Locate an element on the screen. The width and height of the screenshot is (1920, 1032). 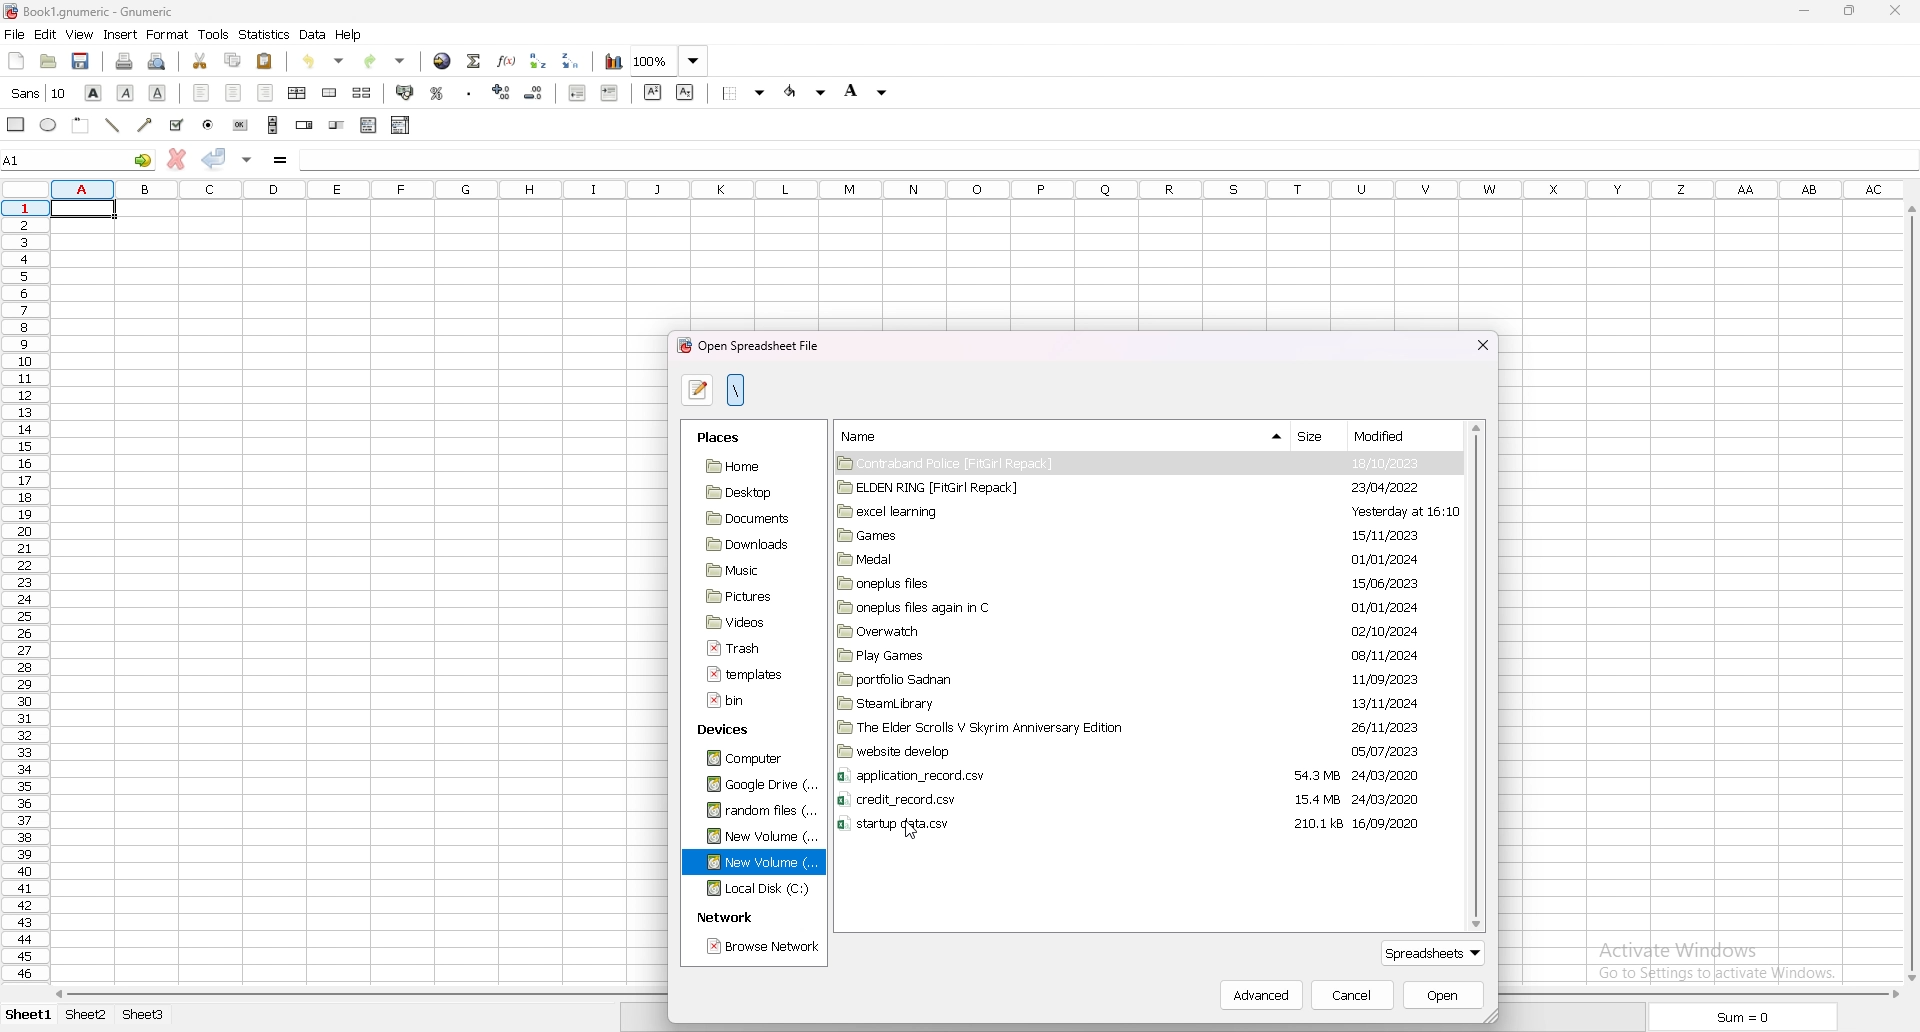
Sum = 0 is located at coordinates (1738, 1011).